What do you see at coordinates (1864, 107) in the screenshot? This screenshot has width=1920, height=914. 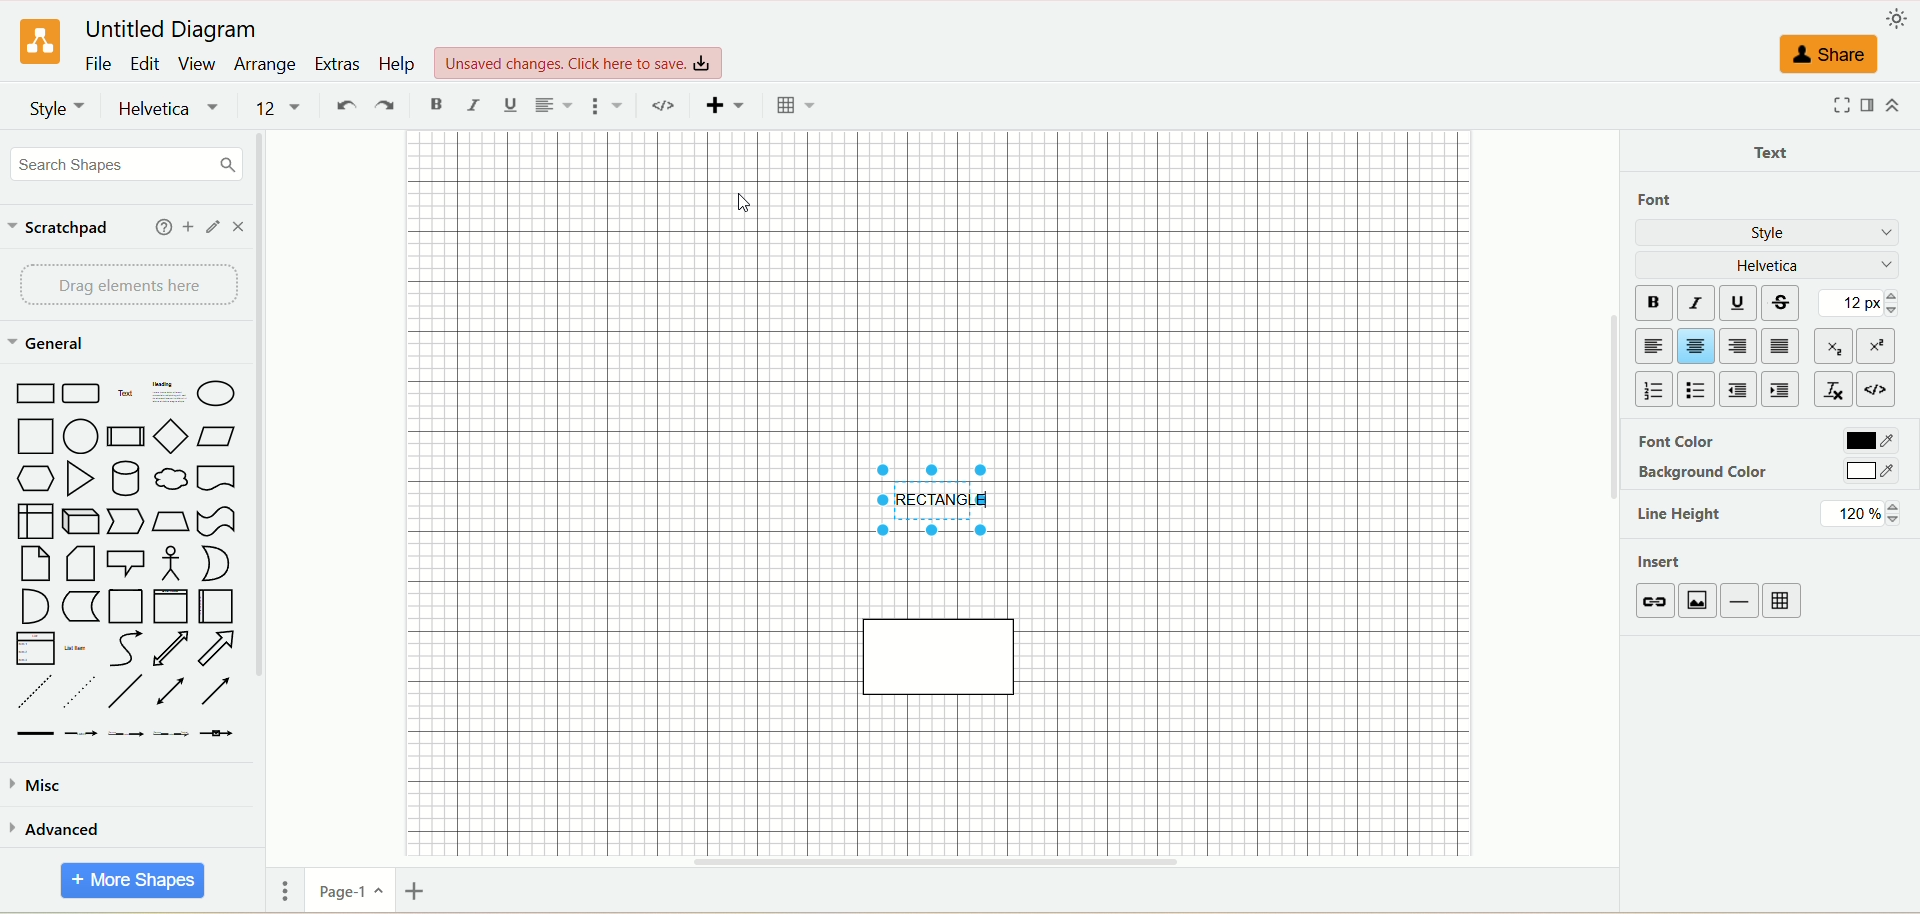 I see `format` at bounding box center [1864, 107].